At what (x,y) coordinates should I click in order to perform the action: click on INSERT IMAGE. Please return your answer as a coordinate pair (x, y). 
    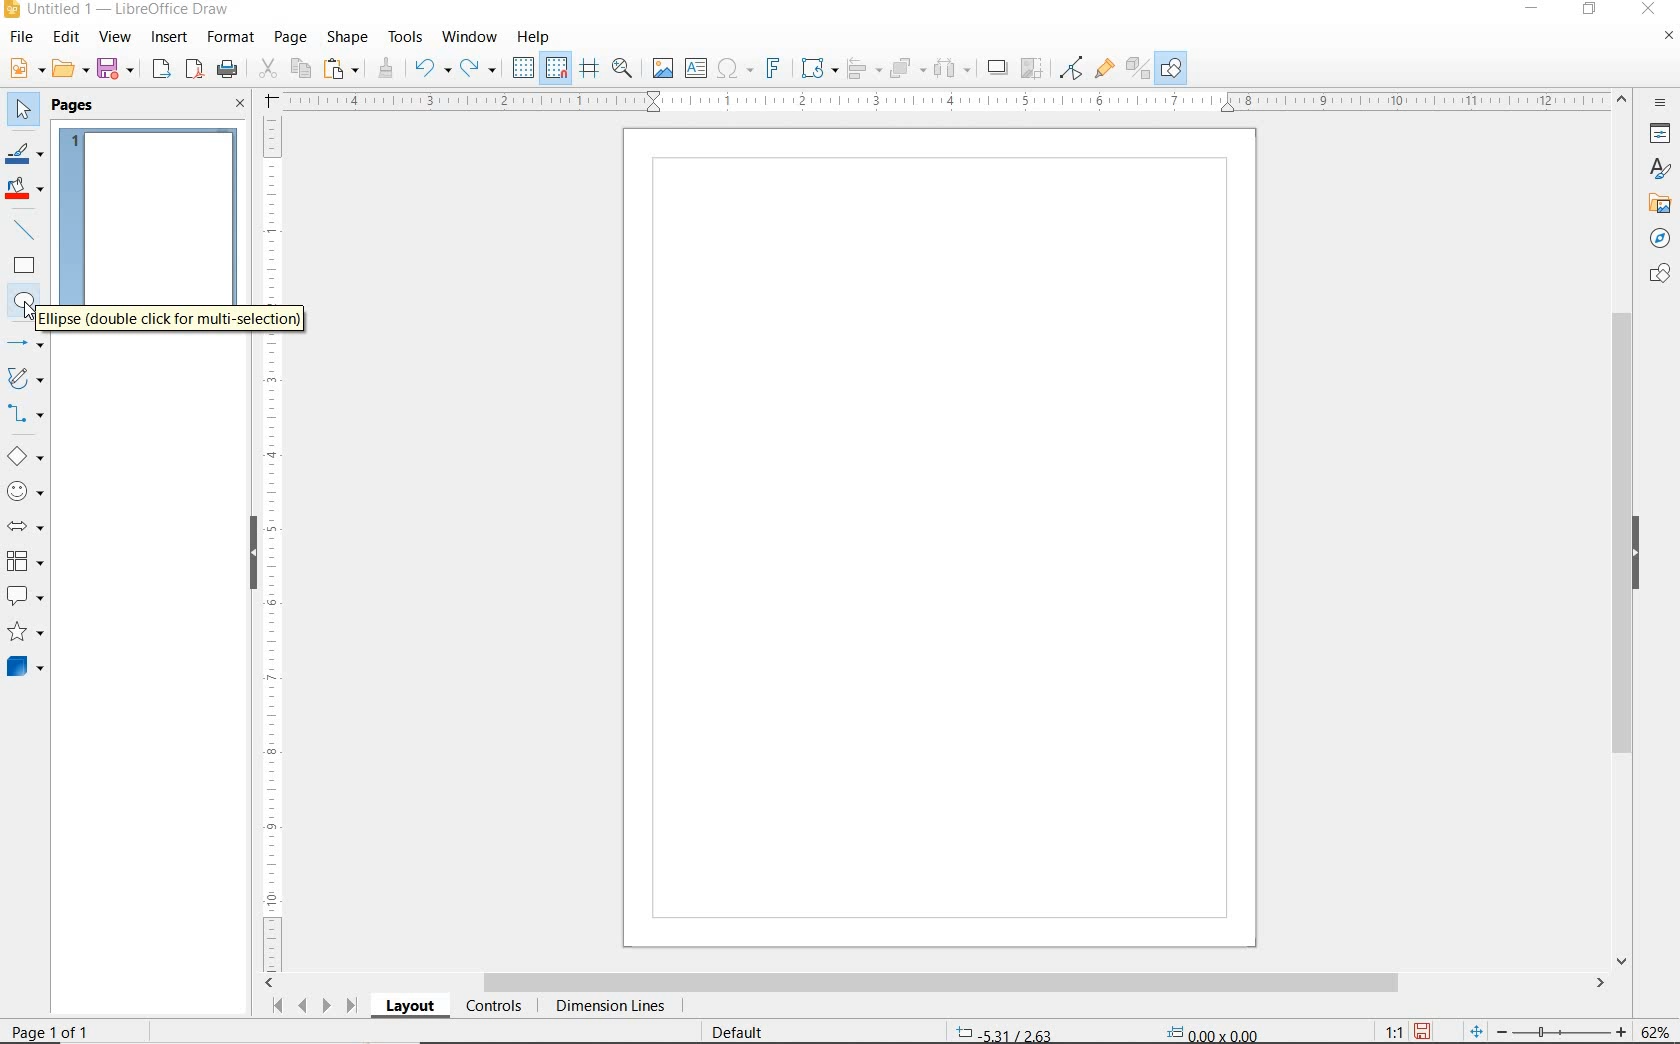
    Looking at the image, I should click on (663, 69).